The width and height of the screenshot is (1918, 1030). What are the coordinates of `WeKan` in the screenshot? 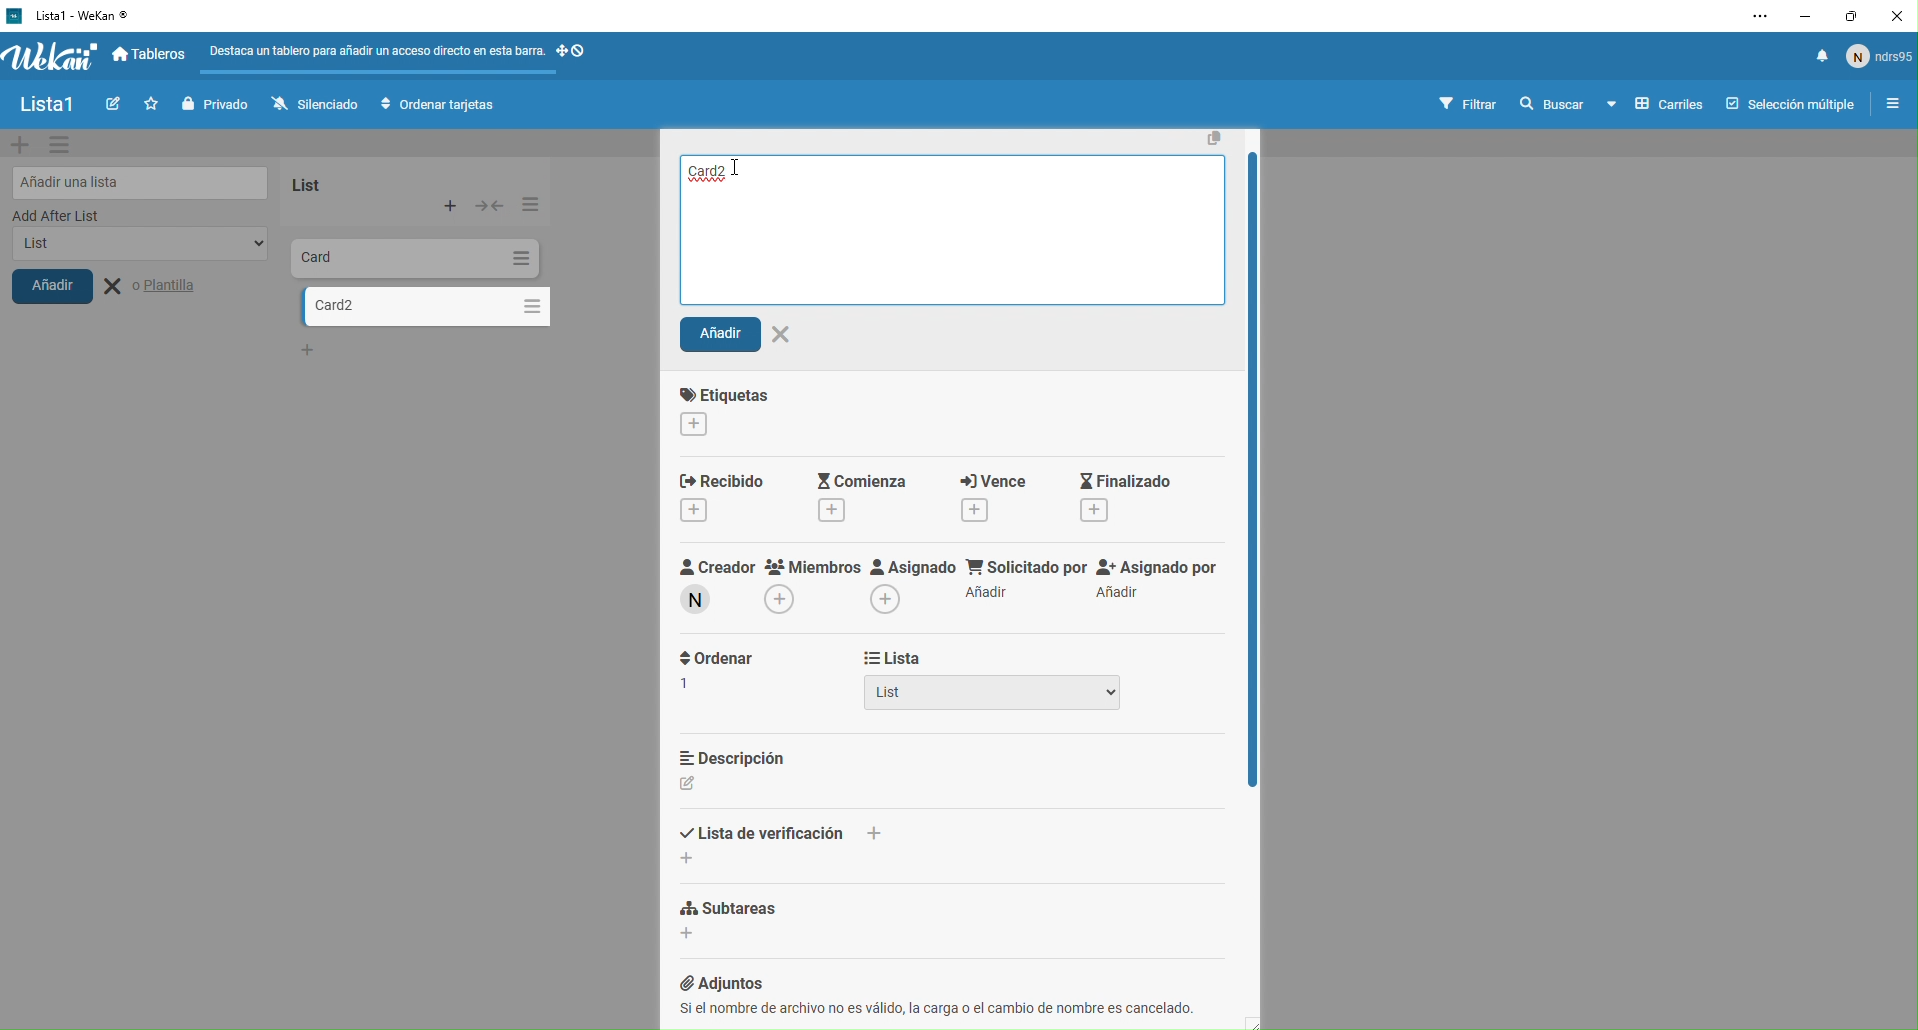 It's located at (70, 15).